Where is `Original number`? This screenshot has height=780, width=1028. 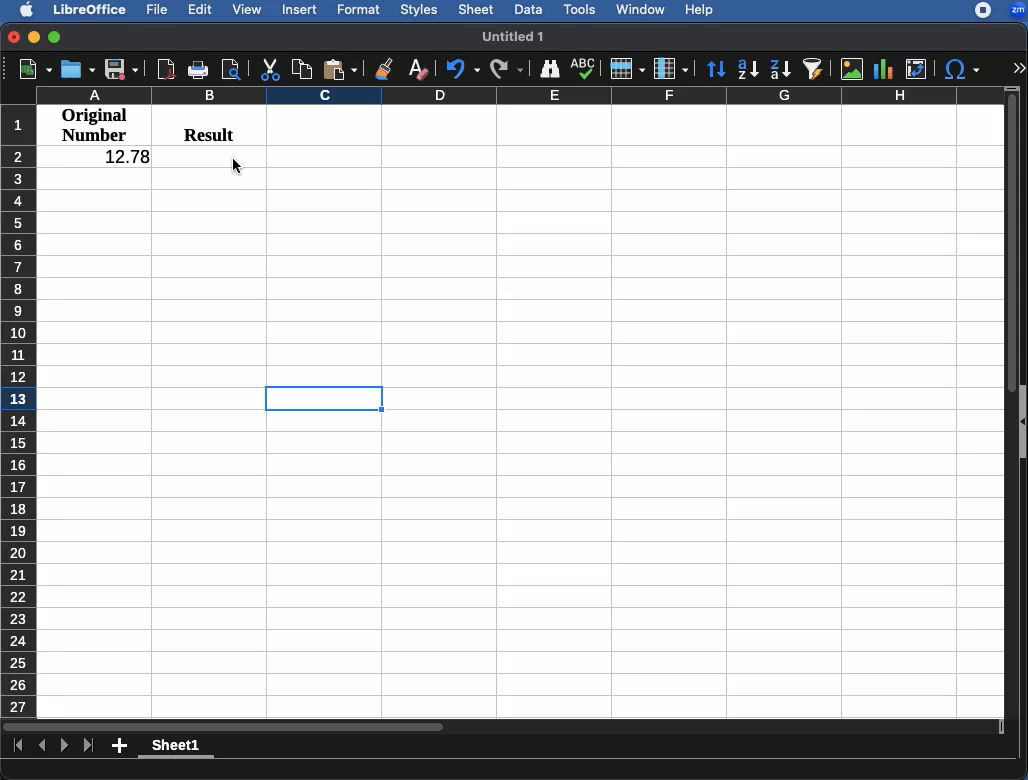 Original number is located at coordinates (95, 127).